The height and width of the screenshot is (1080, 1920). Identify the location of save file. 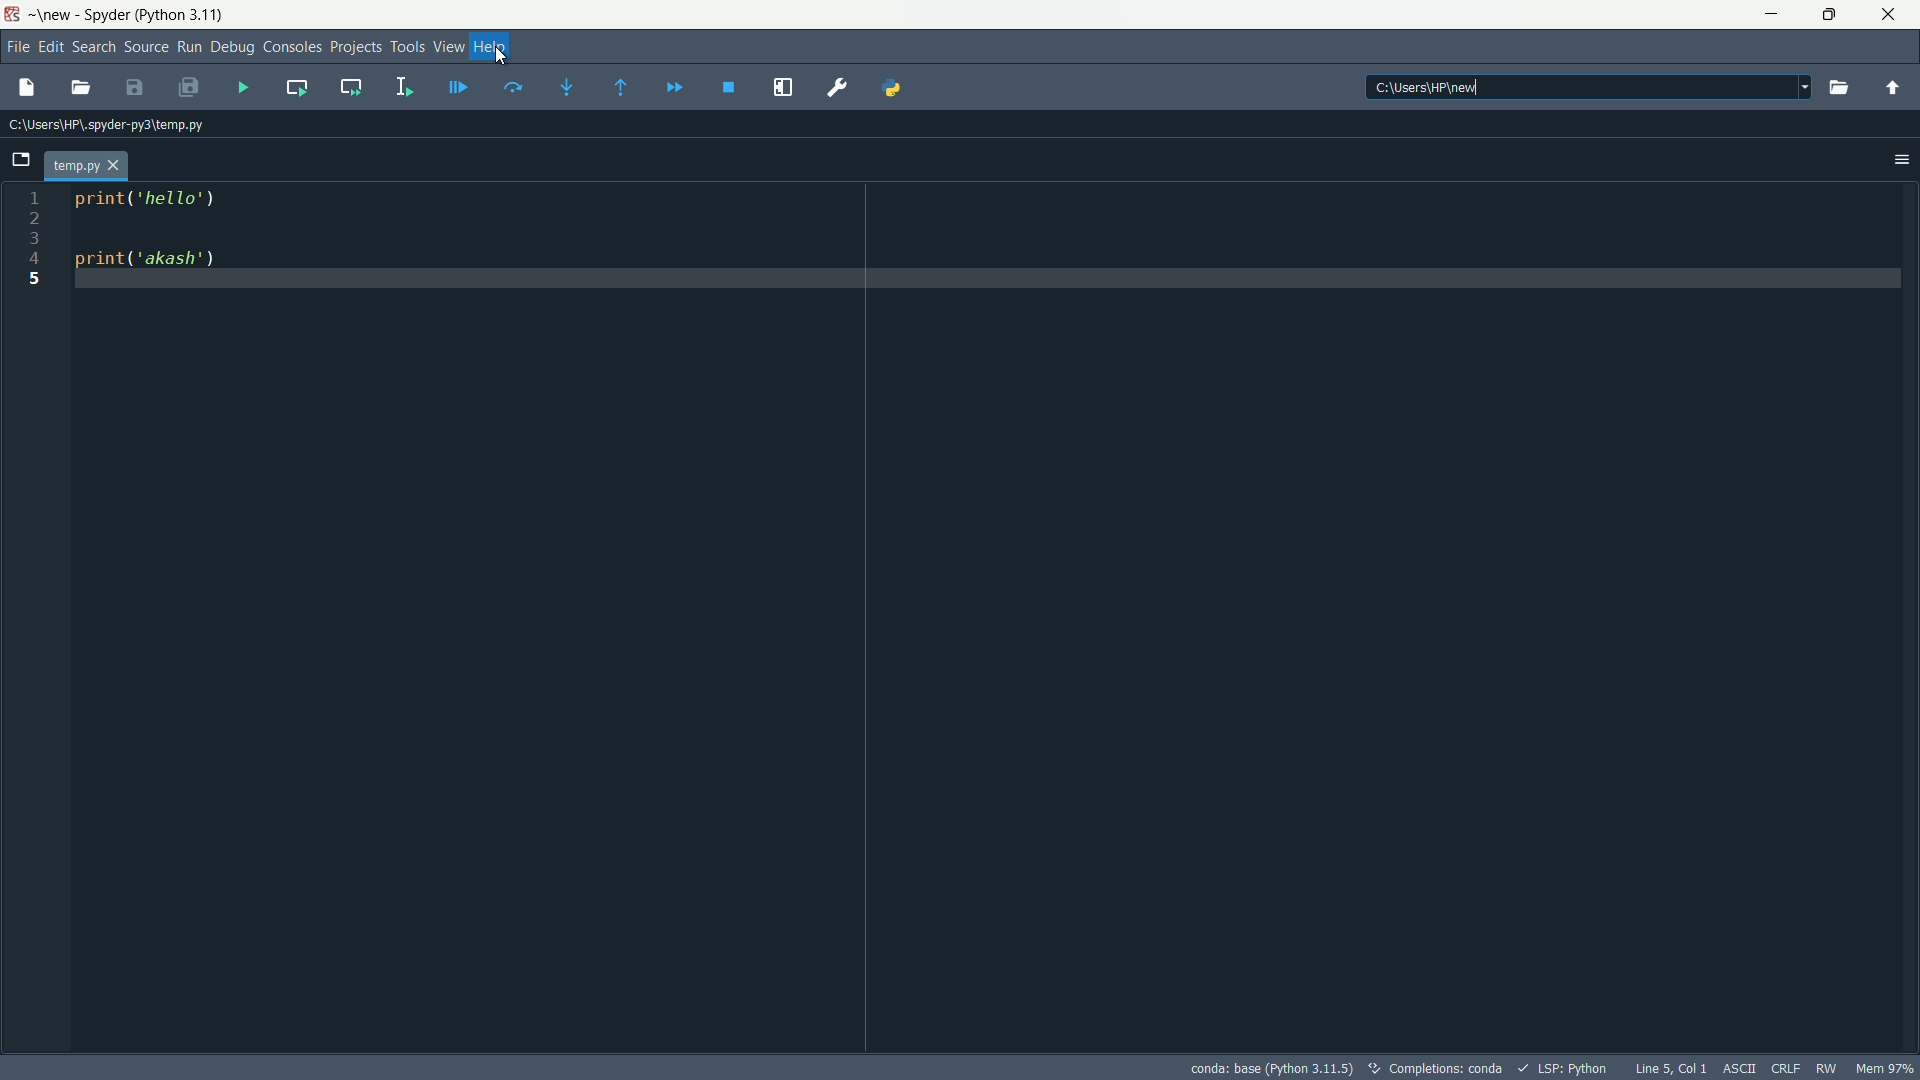
(132, 88).